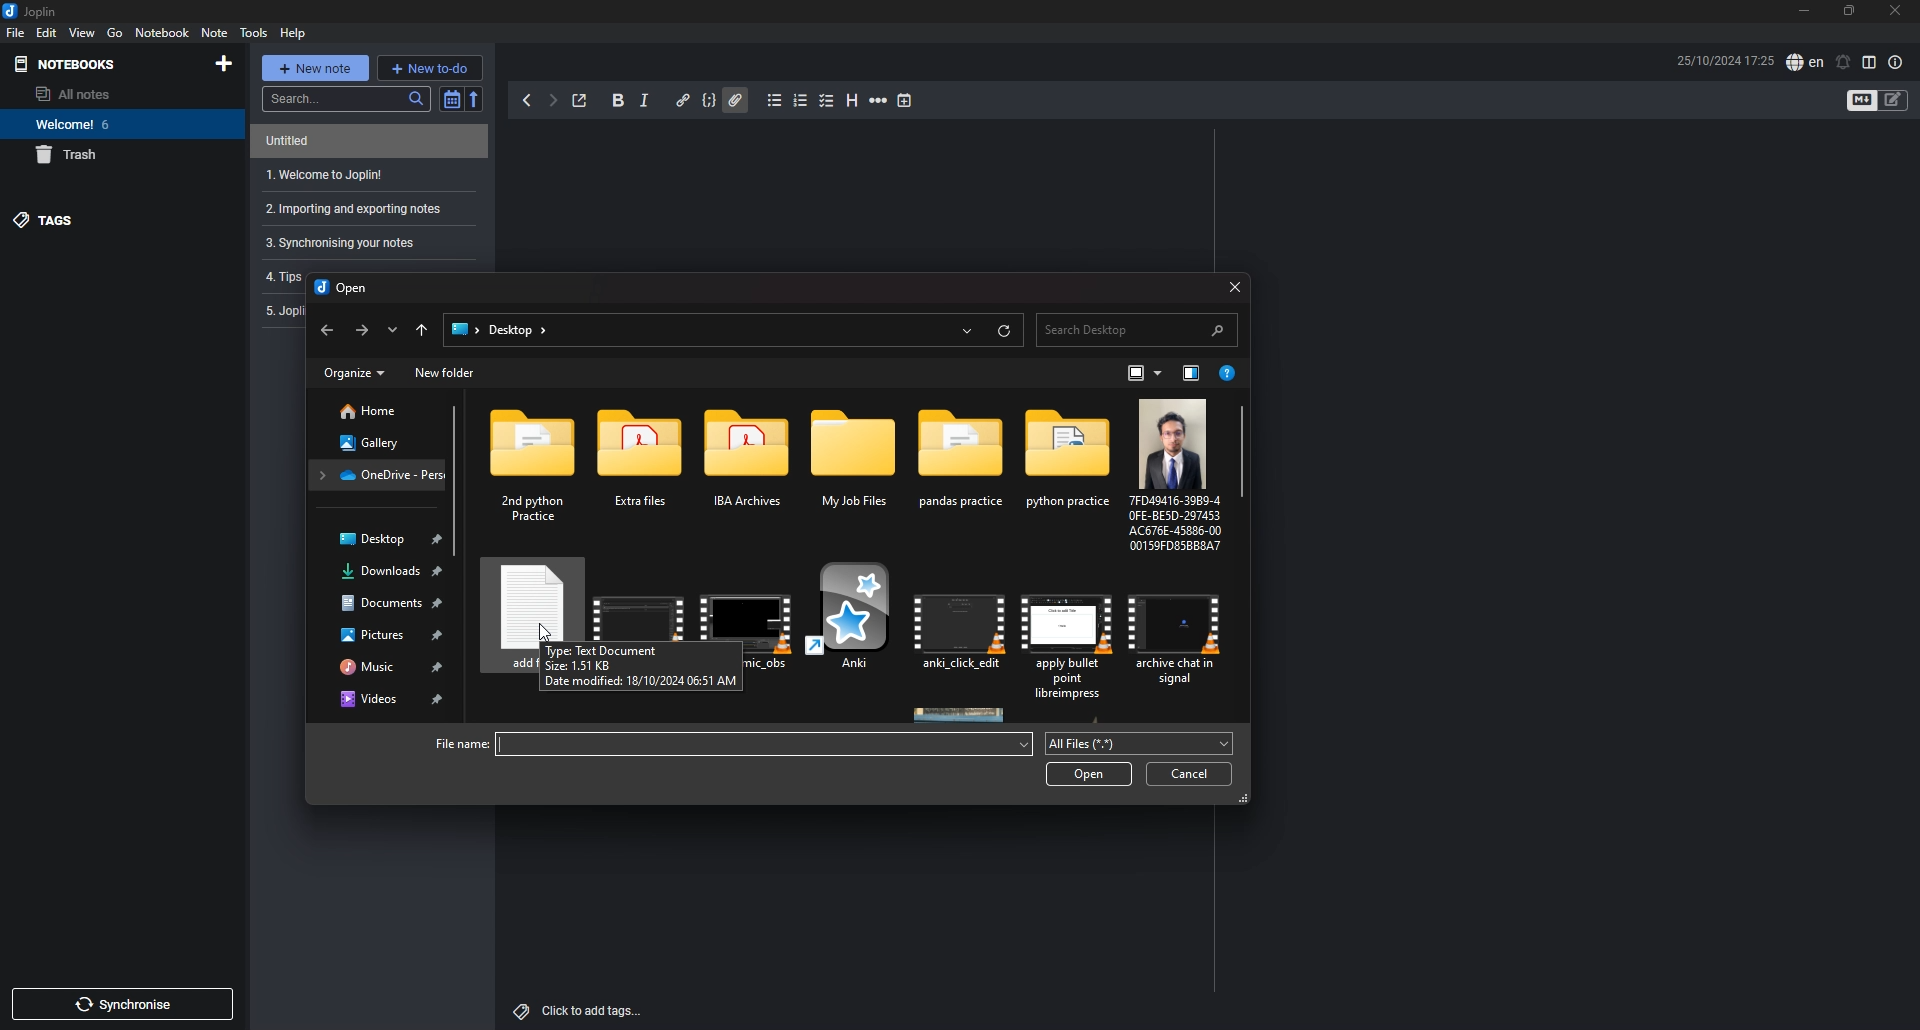  Describe the element at coordinates (15, 32) in the screenshot. I see `file` at that location.